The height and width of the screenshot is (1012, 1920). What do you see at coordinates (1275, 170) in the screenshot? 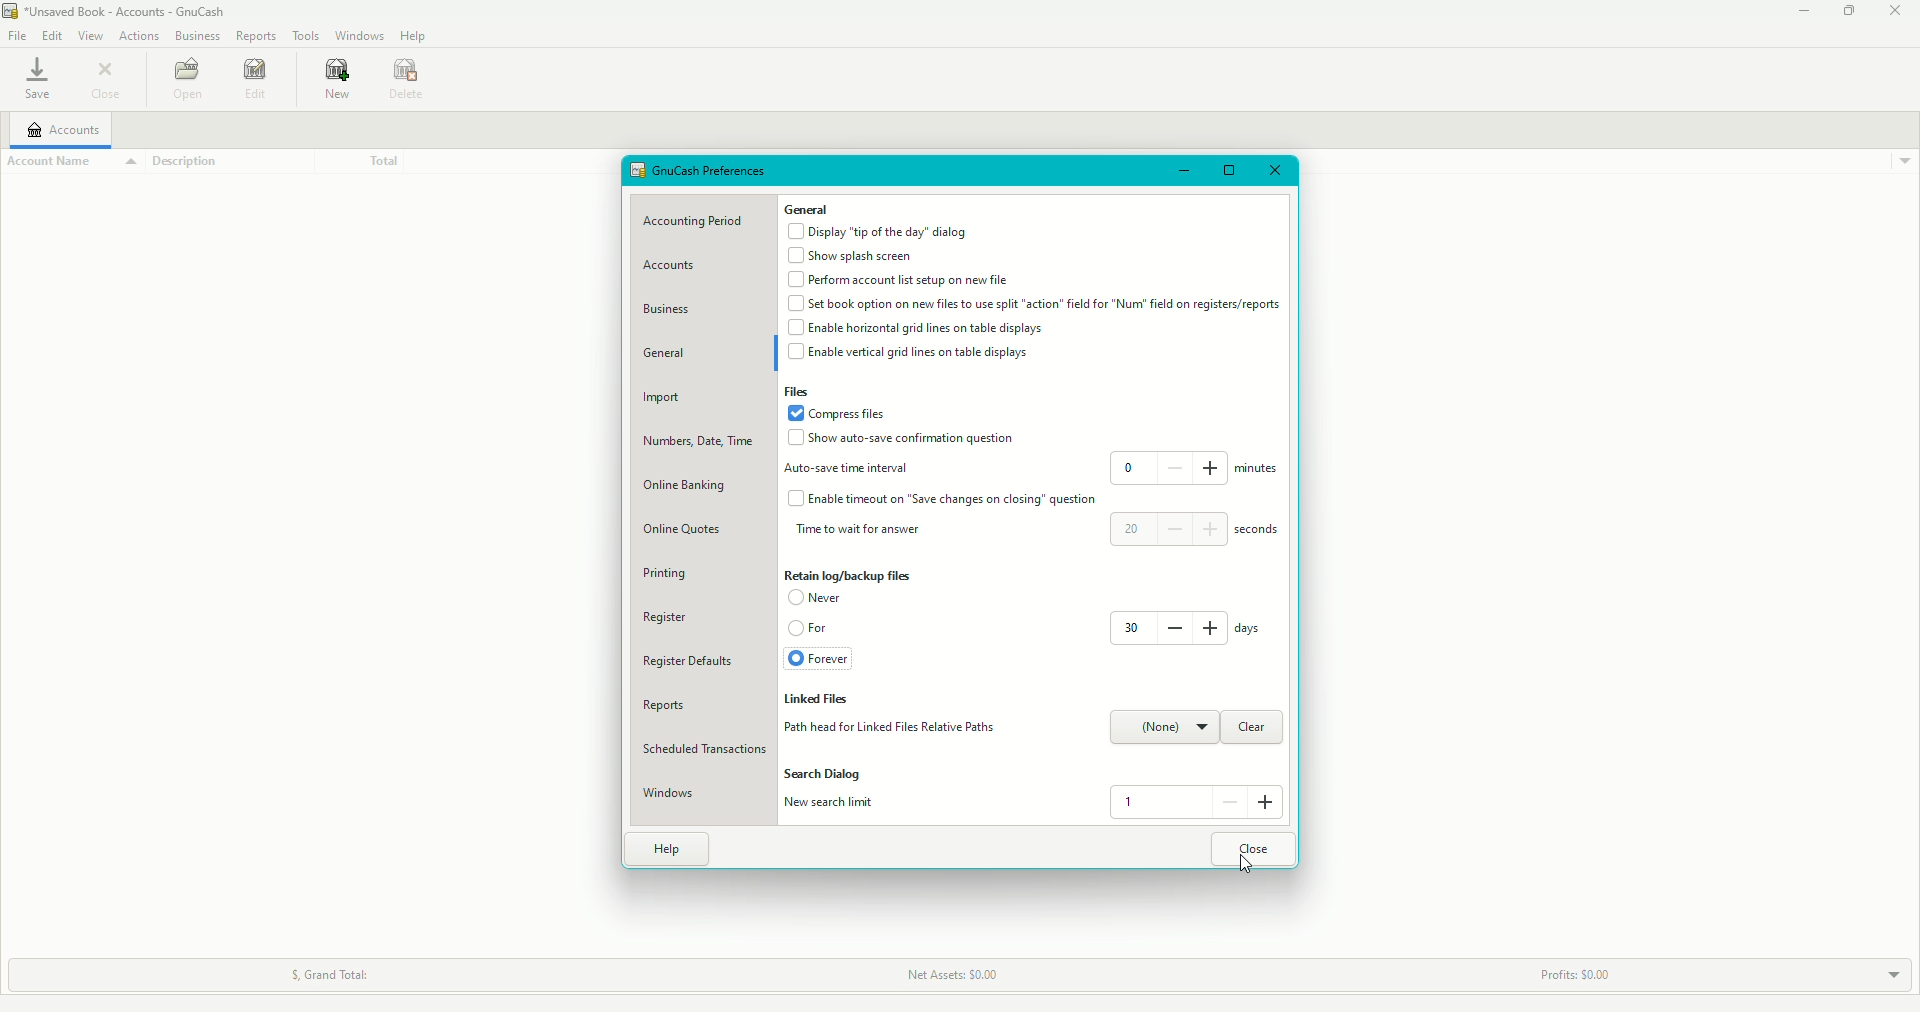
I see `Close` at bounding box center [1275, 170].